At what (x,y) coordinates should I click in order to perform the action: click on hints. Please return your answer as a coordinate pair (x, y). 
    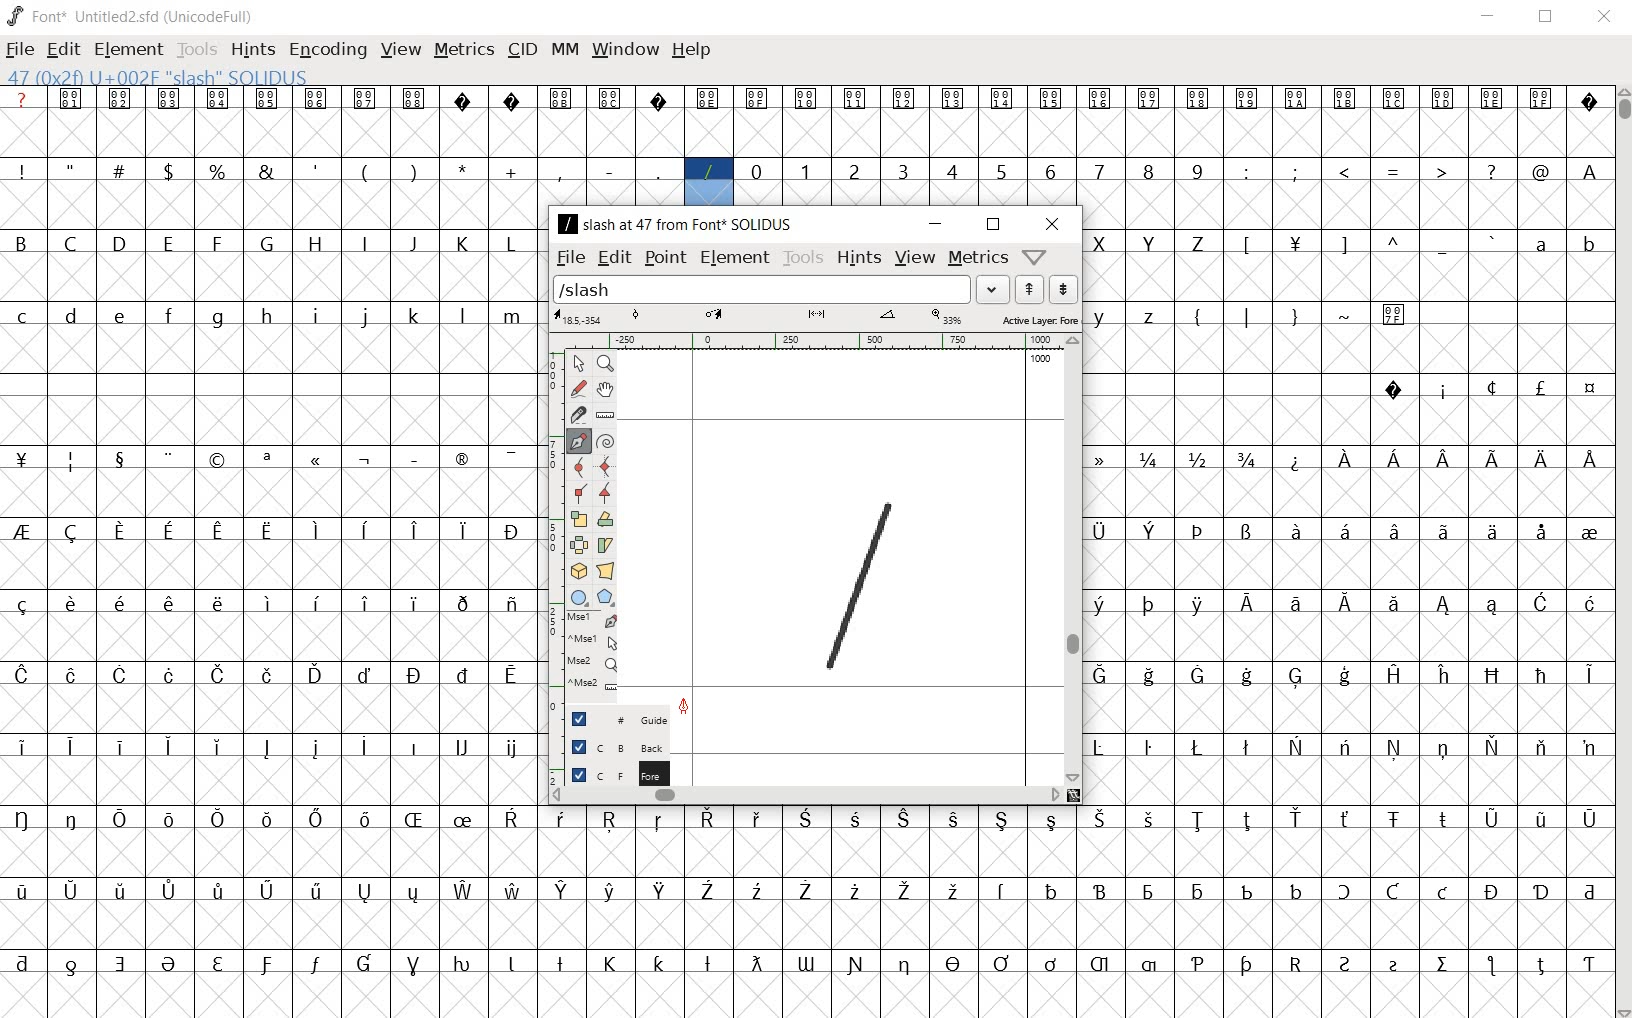
    Looking at the image, I should click on (858, 257).